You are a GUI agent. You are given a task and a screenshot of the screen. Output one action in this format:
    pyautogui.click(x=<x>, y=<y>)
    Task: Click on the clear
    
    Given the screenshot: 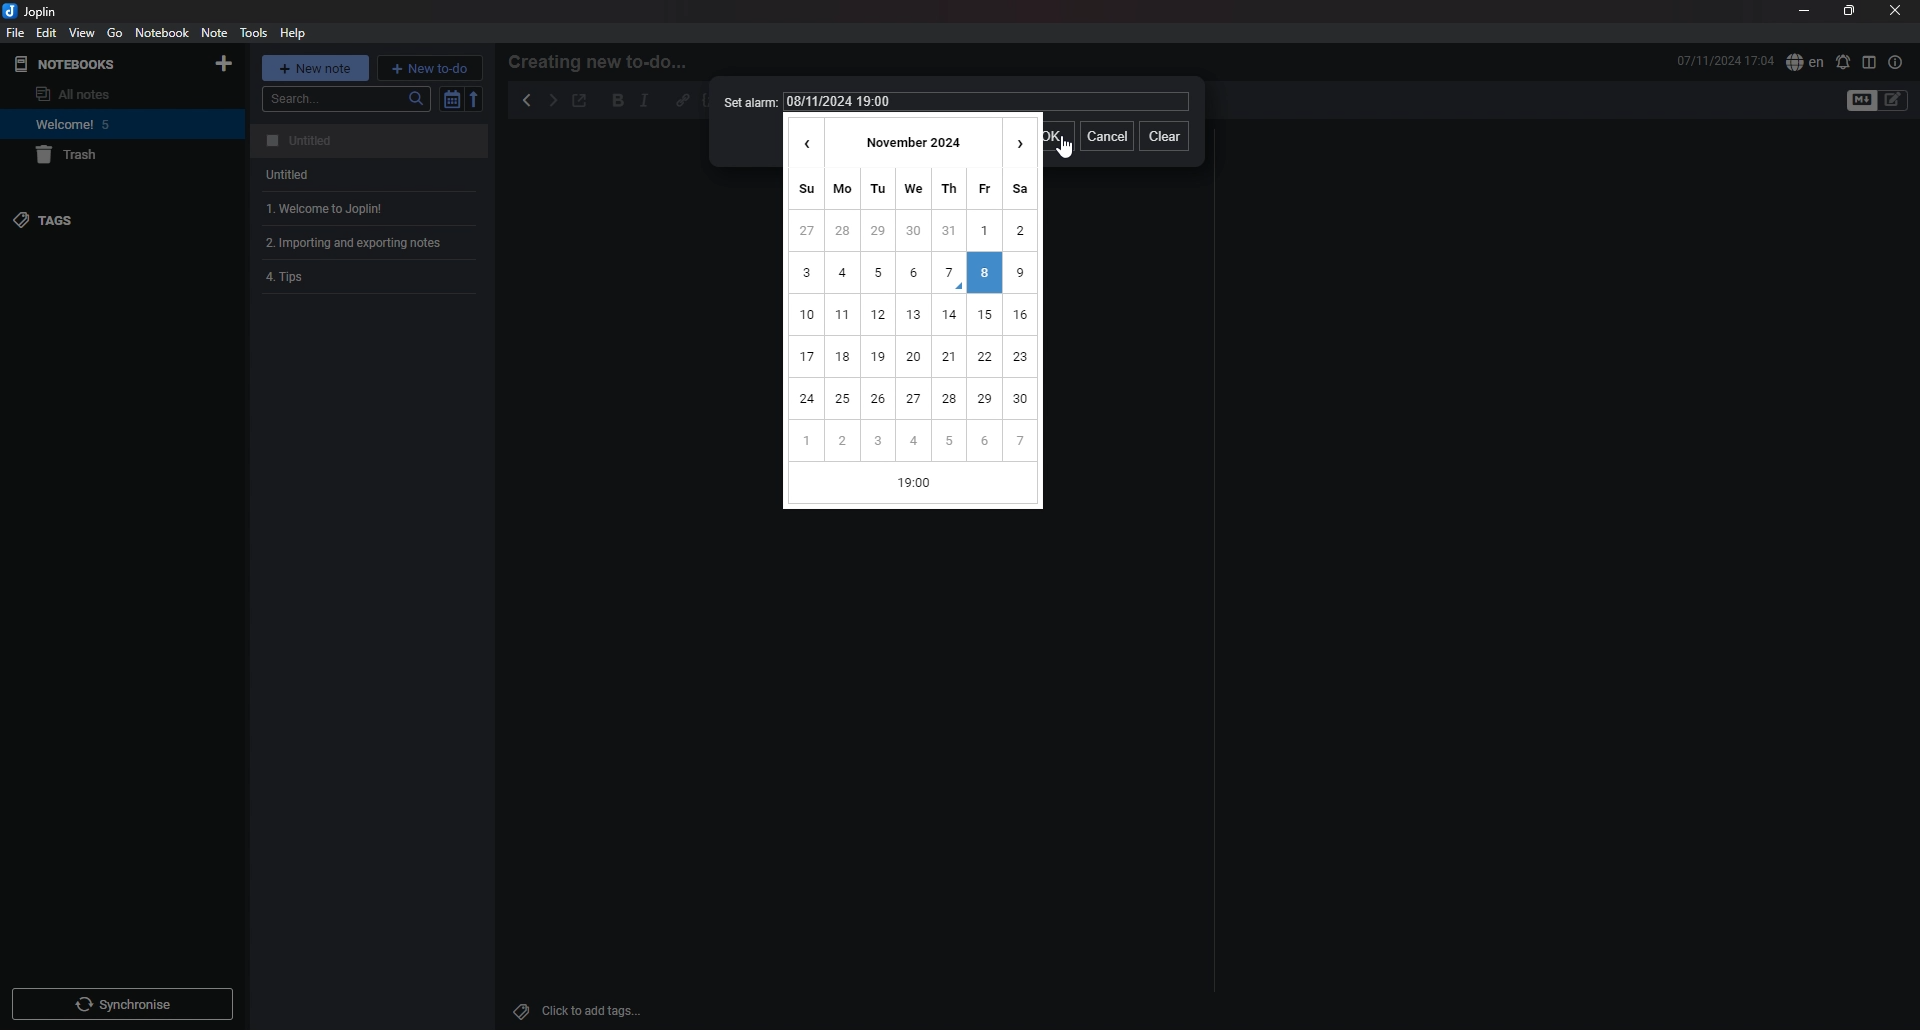 What is the action you would take?
    pyautogui.click(x=1164, y=138)
    